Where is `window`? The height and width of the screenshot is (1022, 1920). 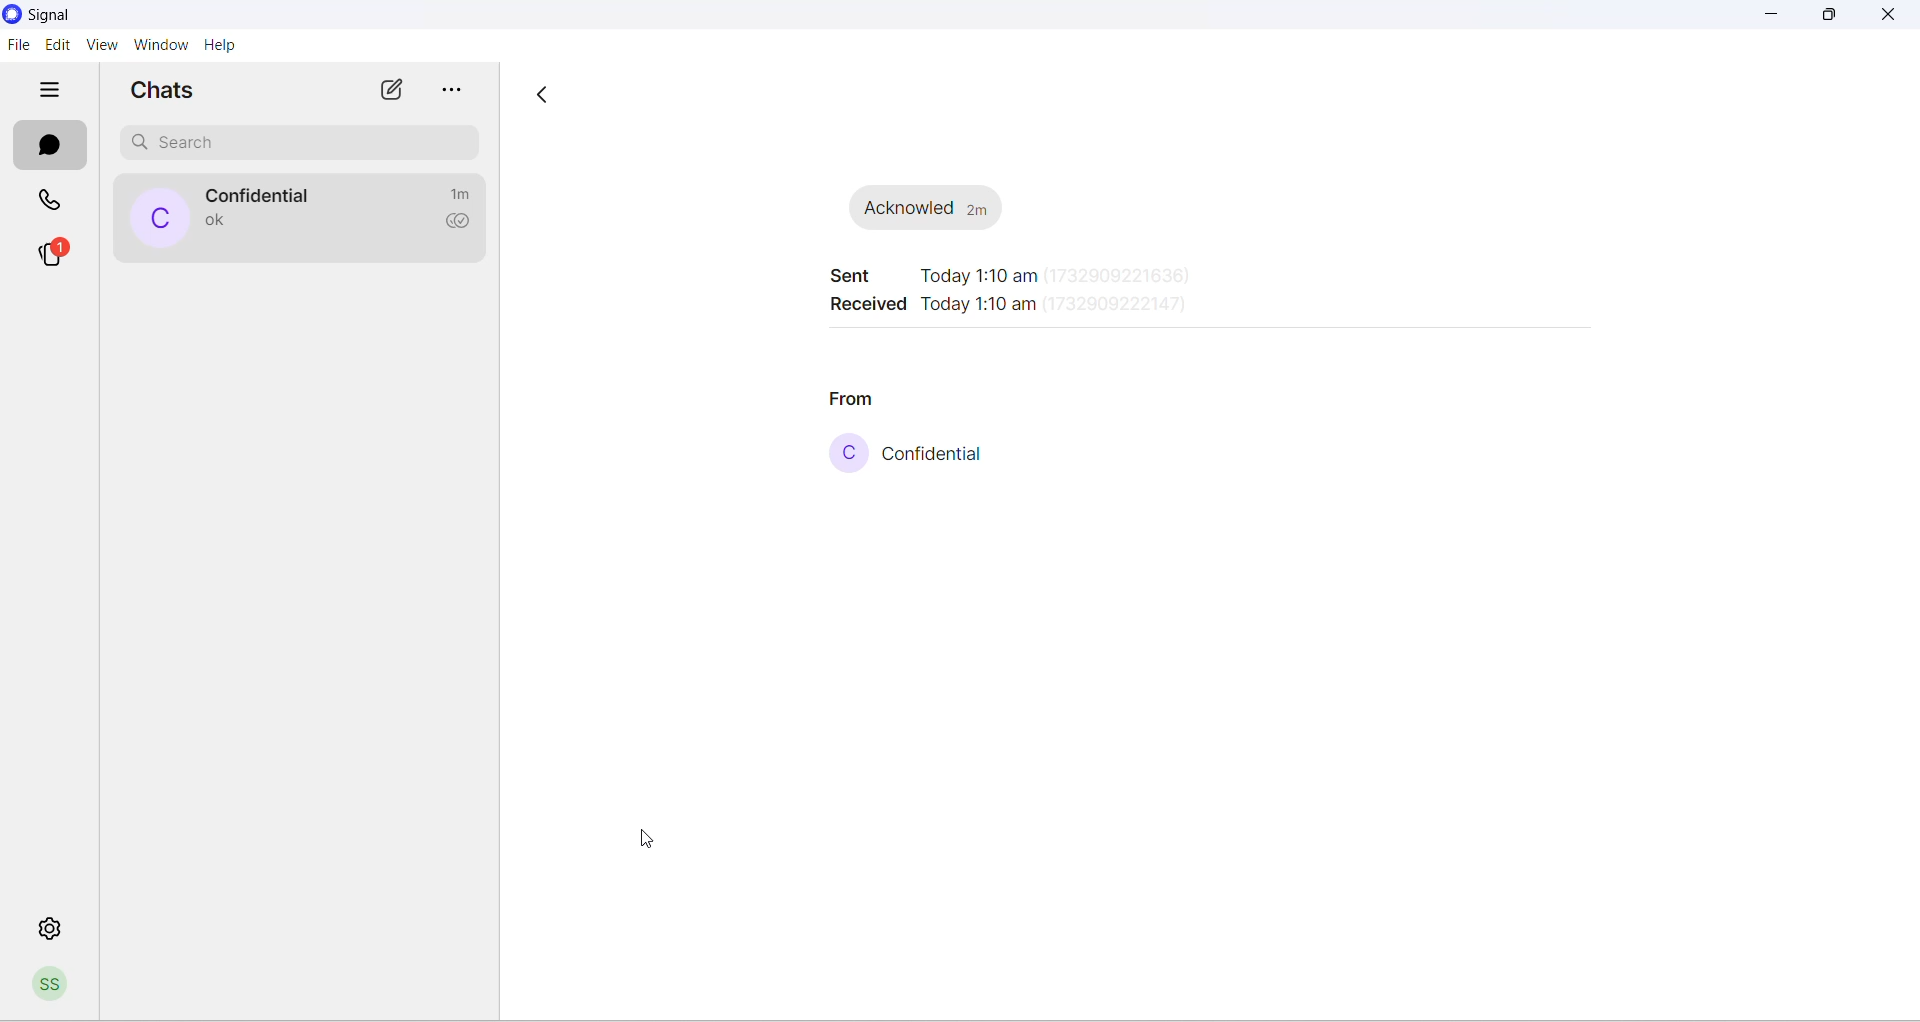 window is located at coordinates (163, 45).